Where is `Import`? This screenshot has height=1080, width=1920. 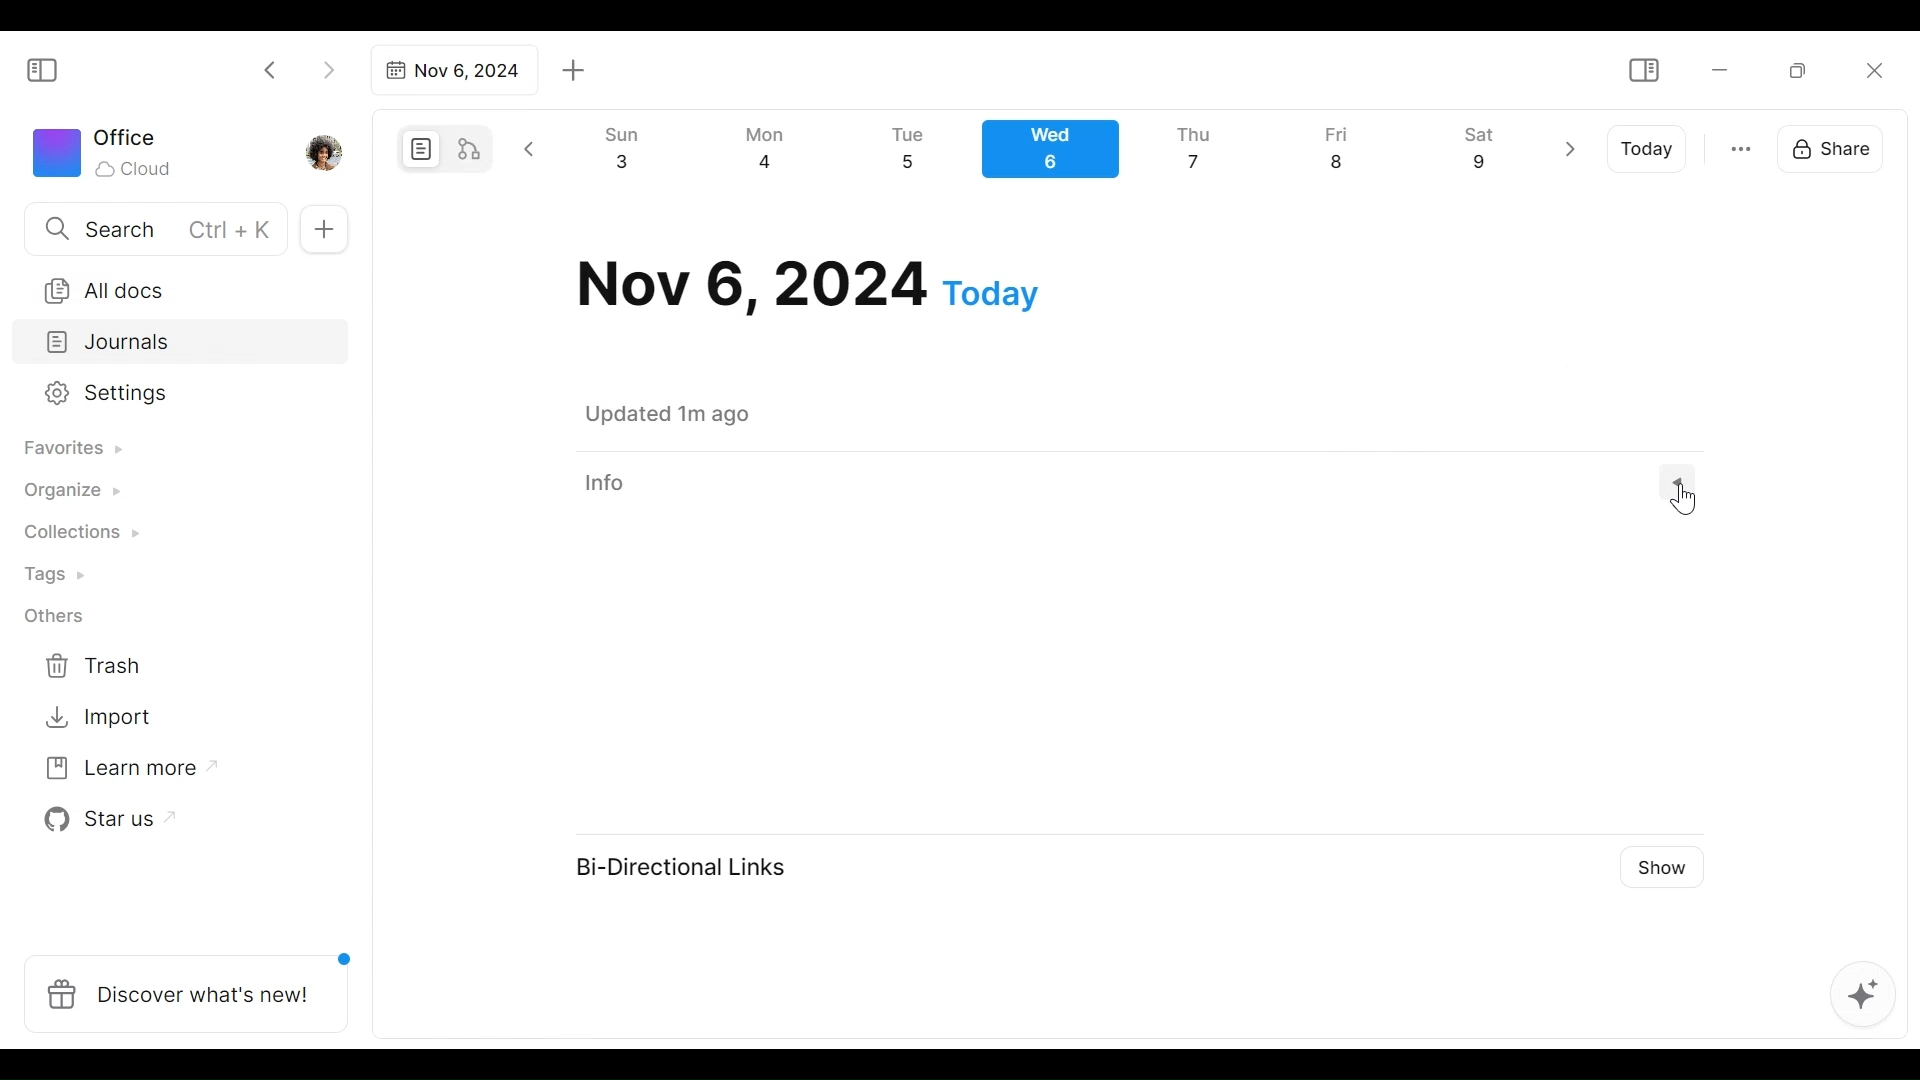 Import is located at coordinates (101, 715).